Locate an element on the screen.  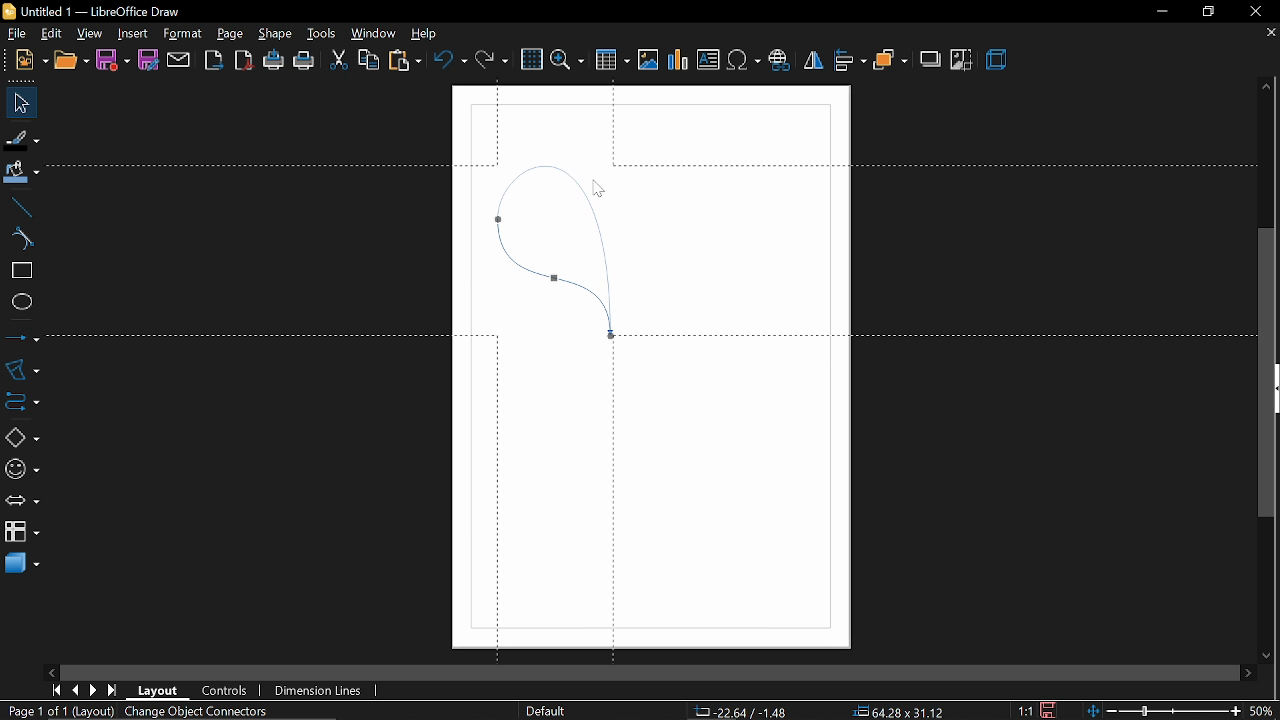
restore down is located at coordinates (1206, 11).